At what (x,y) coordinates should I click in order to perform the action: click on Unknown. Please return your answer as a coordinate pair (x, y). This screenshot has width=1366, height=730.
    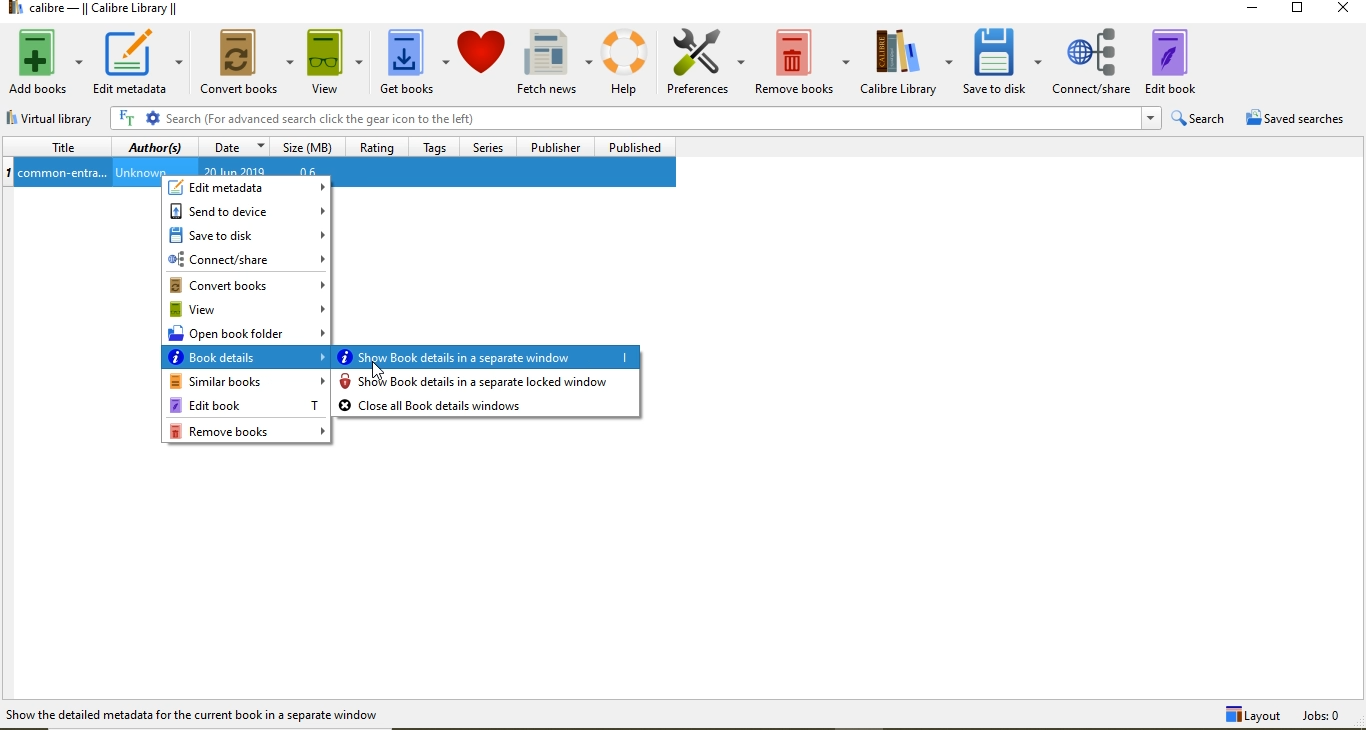
    Looking at the image, I should click on (140, 173).